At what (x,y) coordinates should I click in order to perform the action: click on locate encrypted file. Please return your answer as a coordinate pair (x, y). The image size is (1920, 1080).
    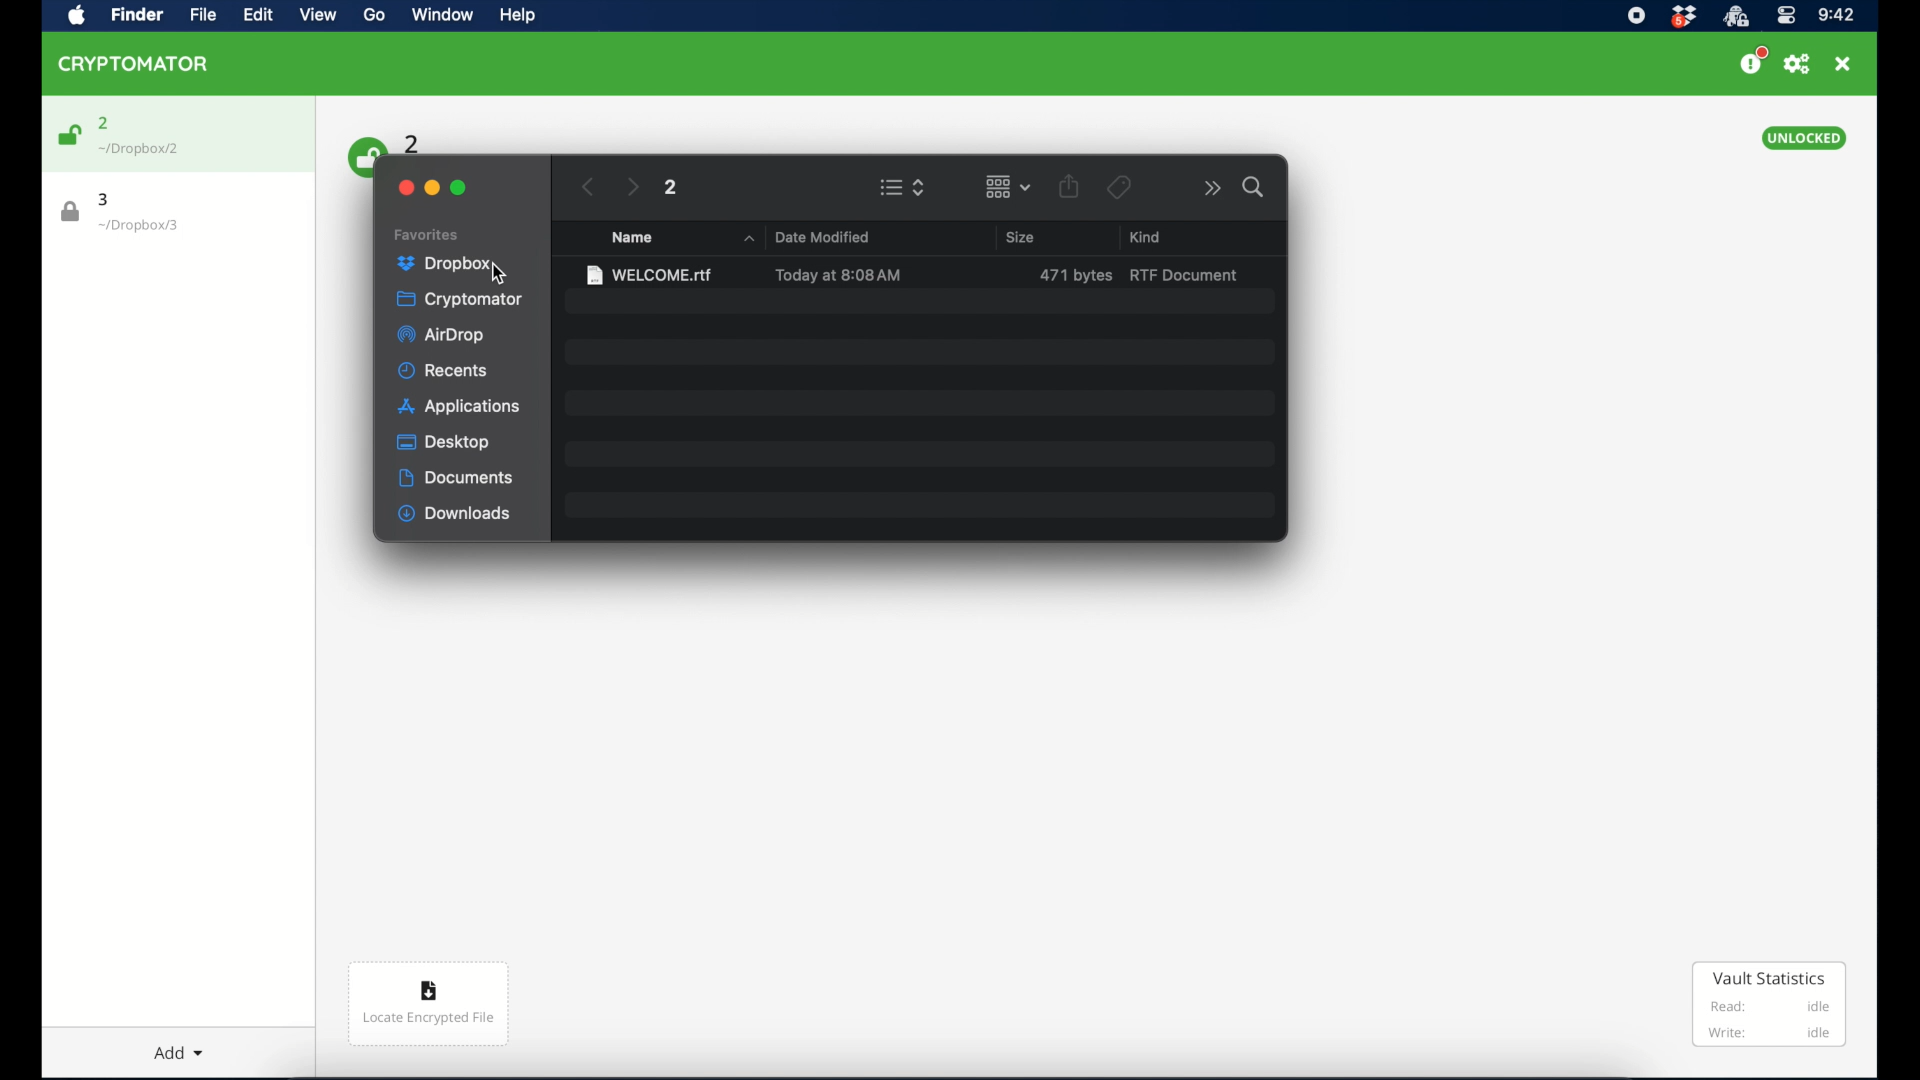
    Looking at the image, I should click on (428, 1004).